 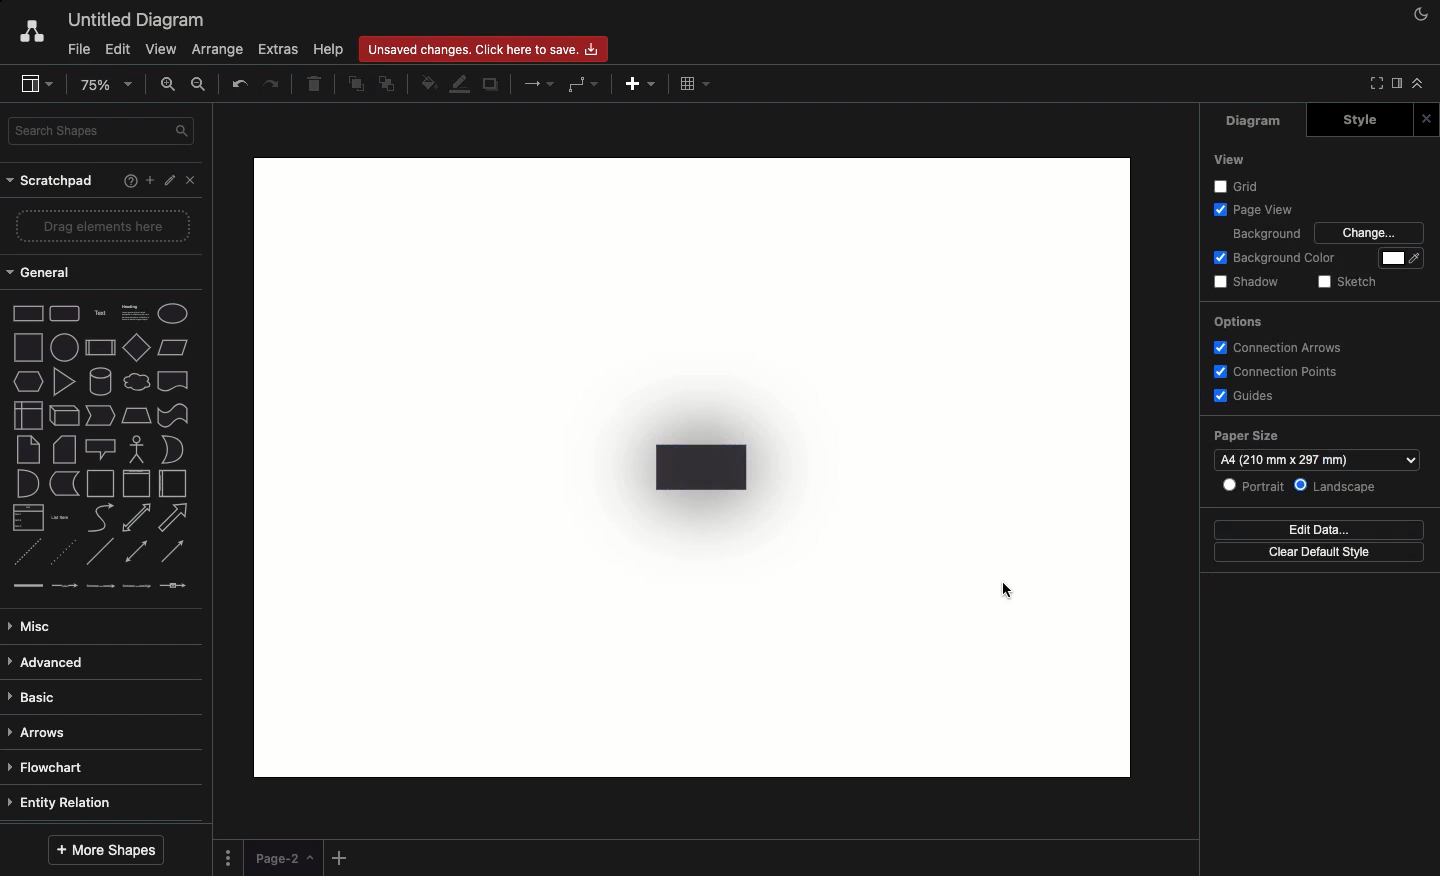 I want to click on callout, so click(x=102, y=448).